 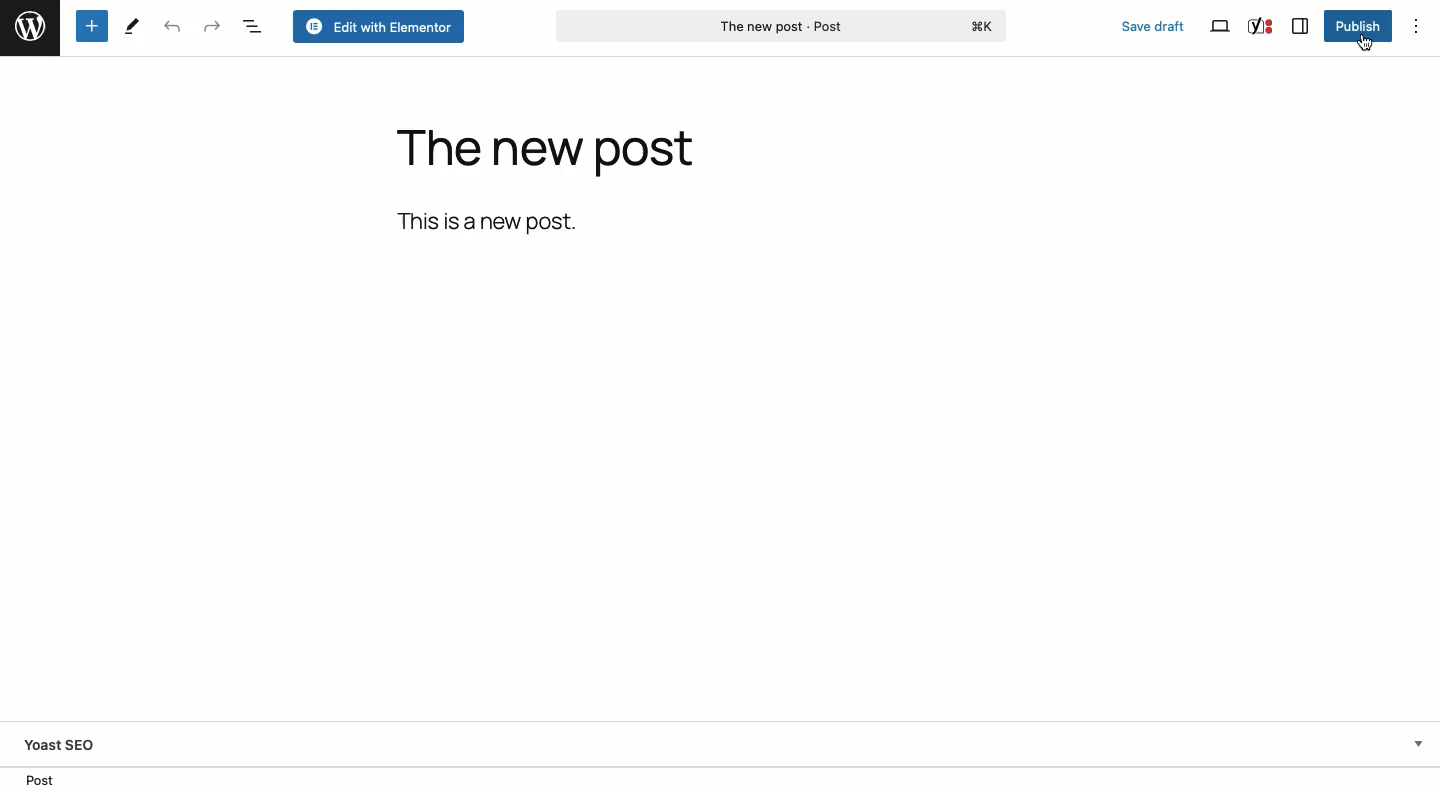 I want to click on The new post, so click(x=546, y=154).